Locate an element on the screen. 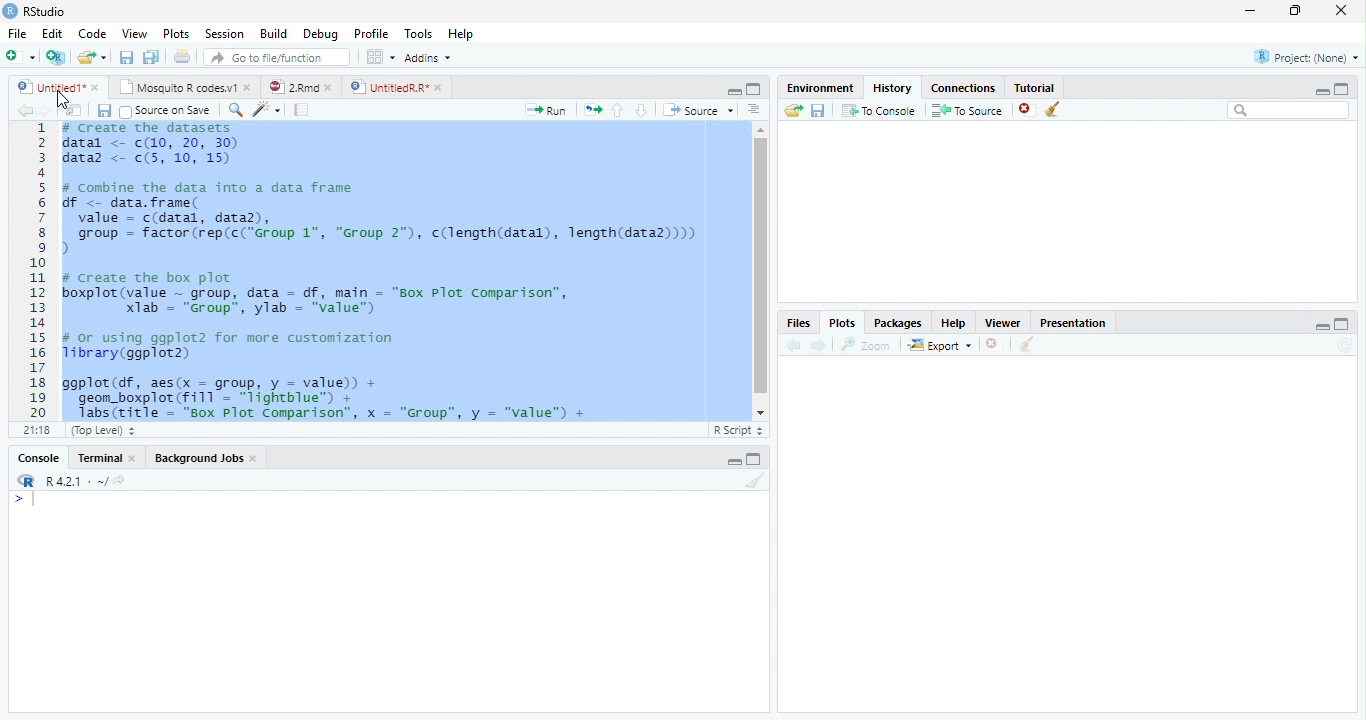 This screenshot has height=720, width=1366. Maximize is located at coordinates (1342, 89).